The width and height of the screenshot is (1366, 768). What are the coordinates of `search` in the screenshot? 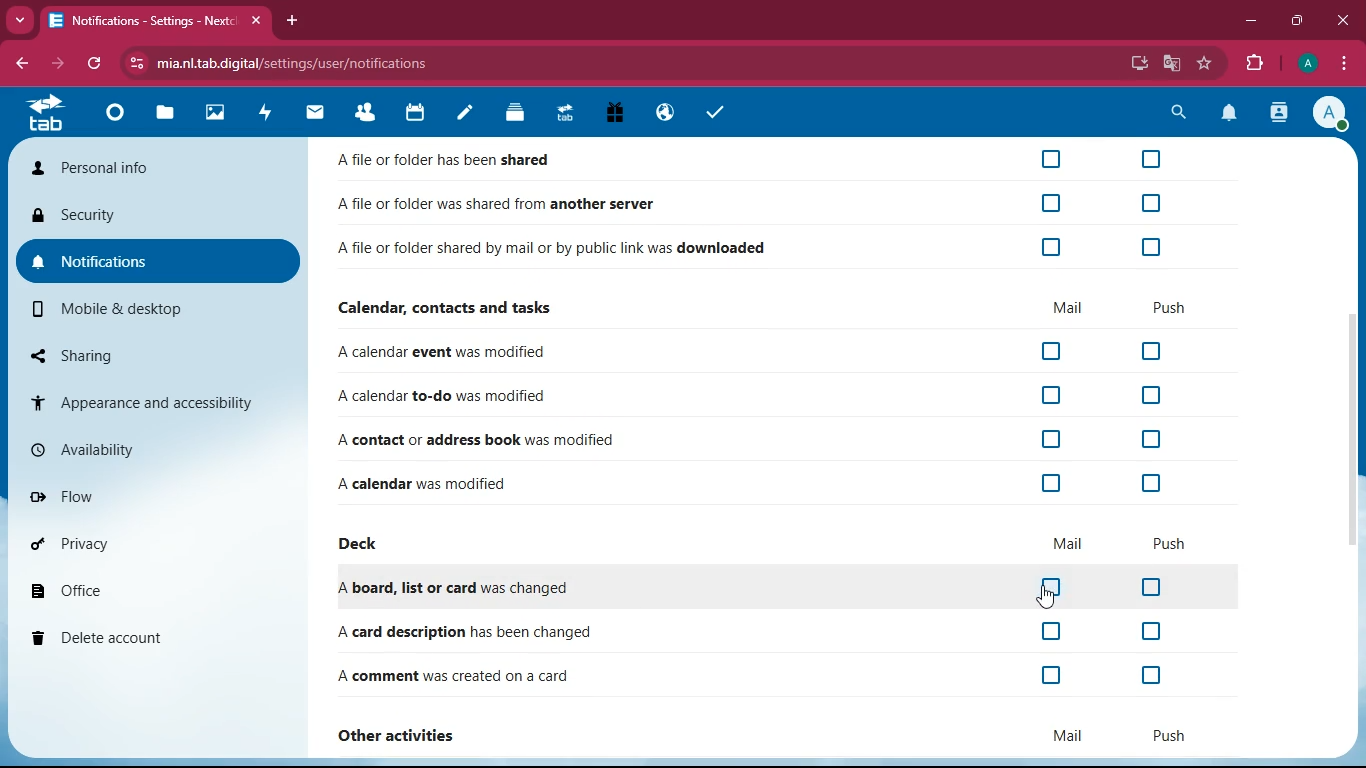 It's located at (1178, 111).